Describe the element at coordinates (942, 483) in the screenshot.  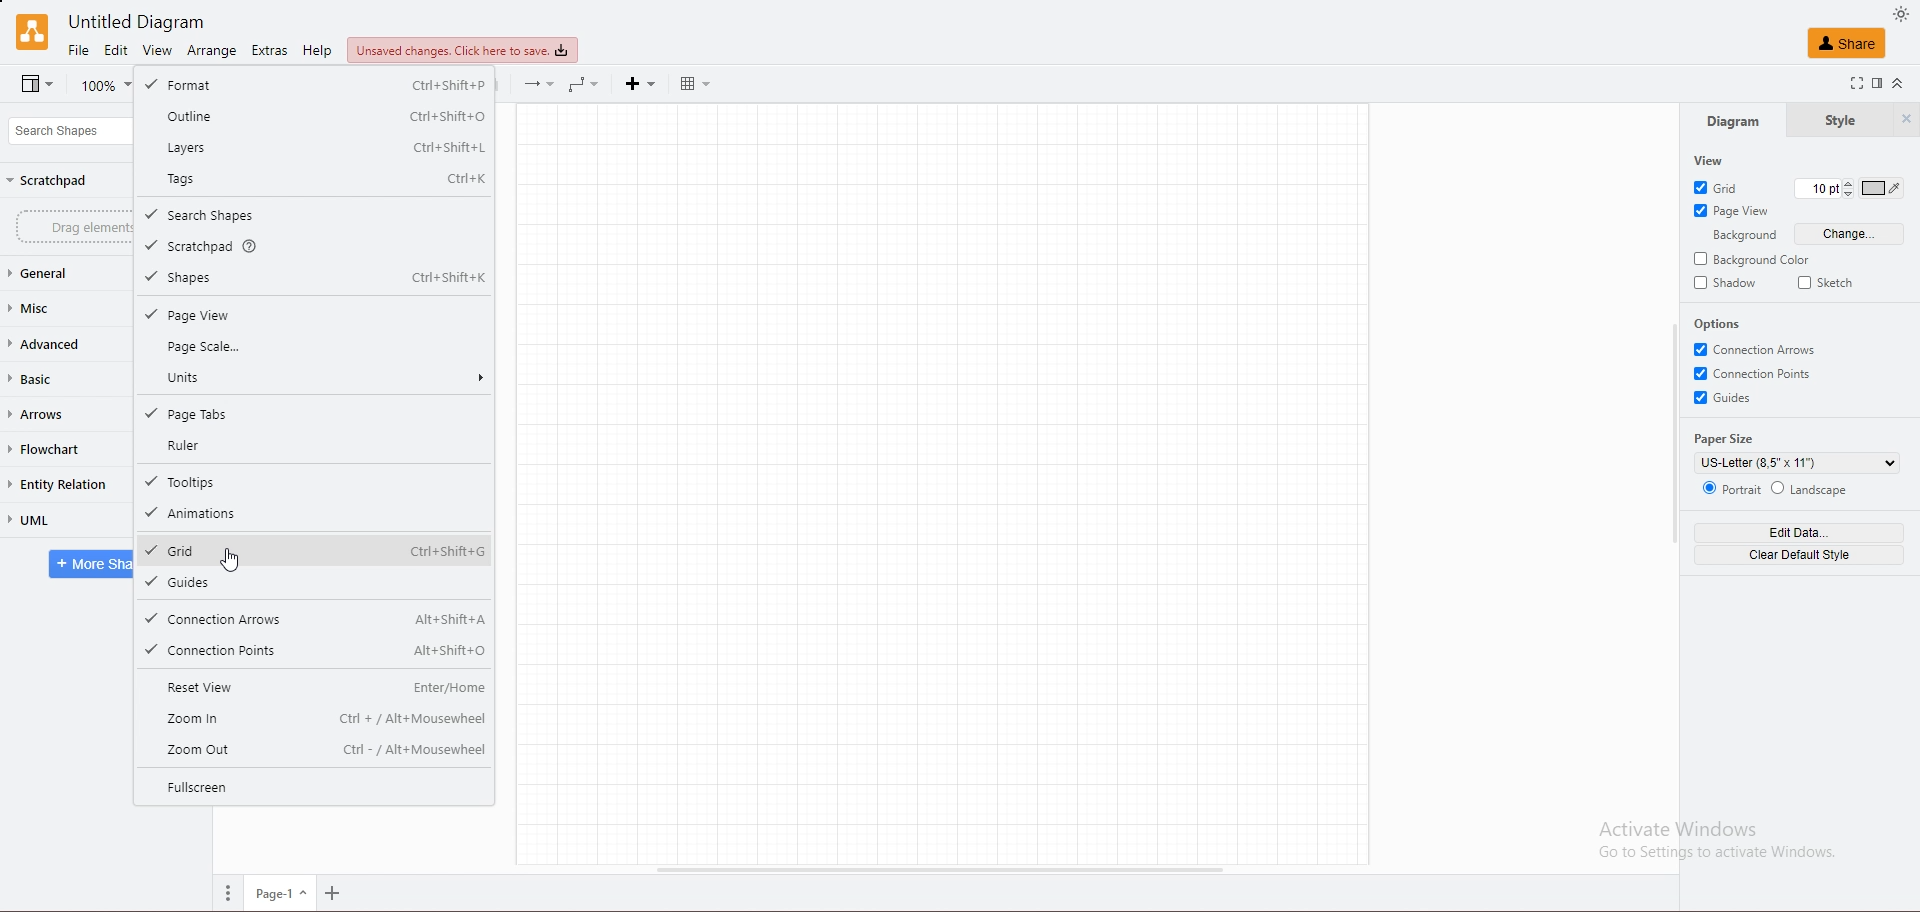
I see `draw area` at that location.